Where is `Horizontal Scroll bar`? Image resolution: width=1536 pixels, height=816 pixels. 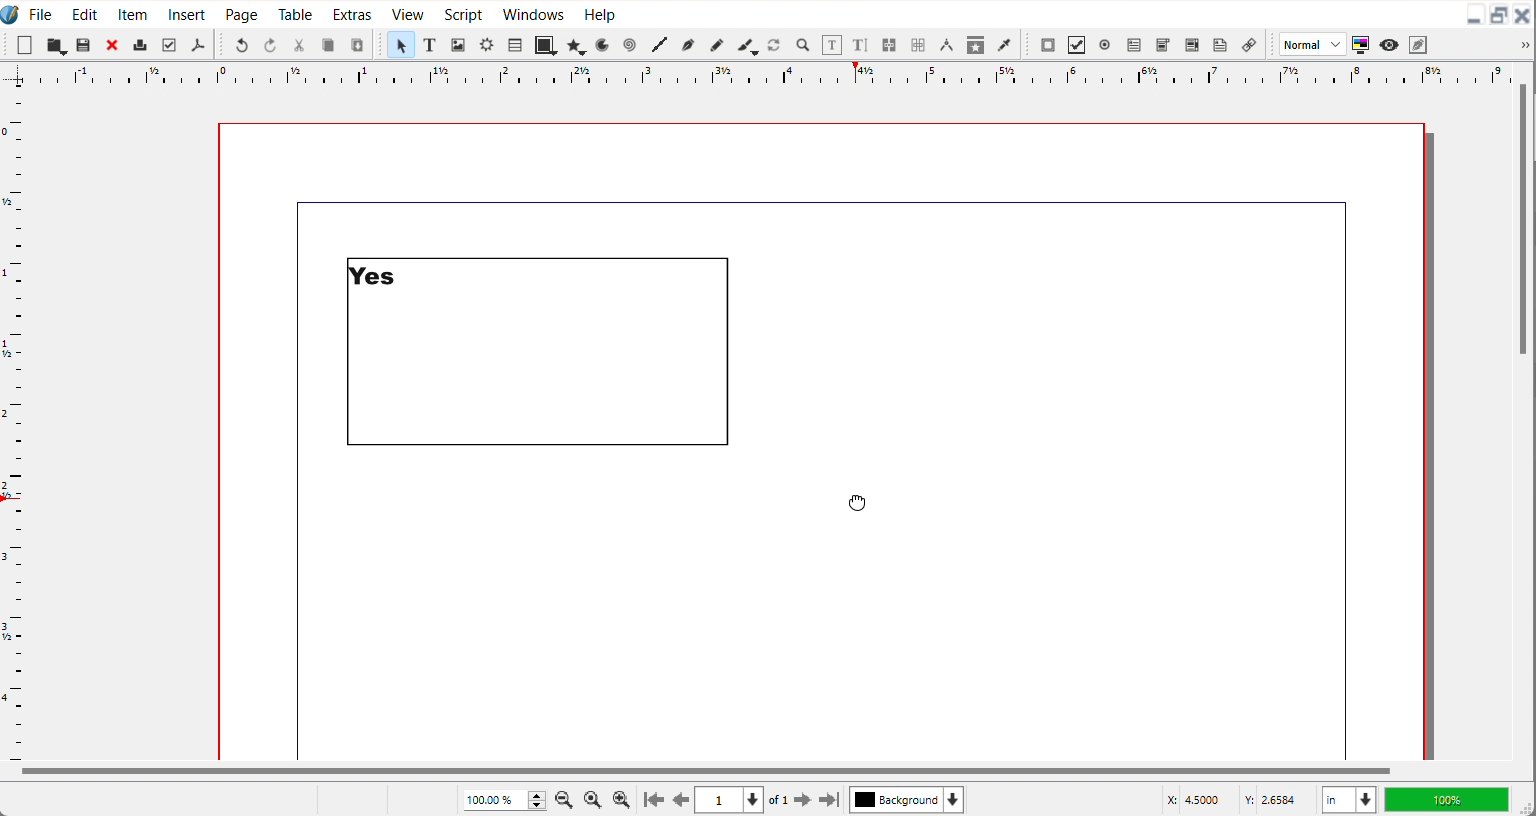 Horizontal Scroll bar is located at coordinates (703, 771).